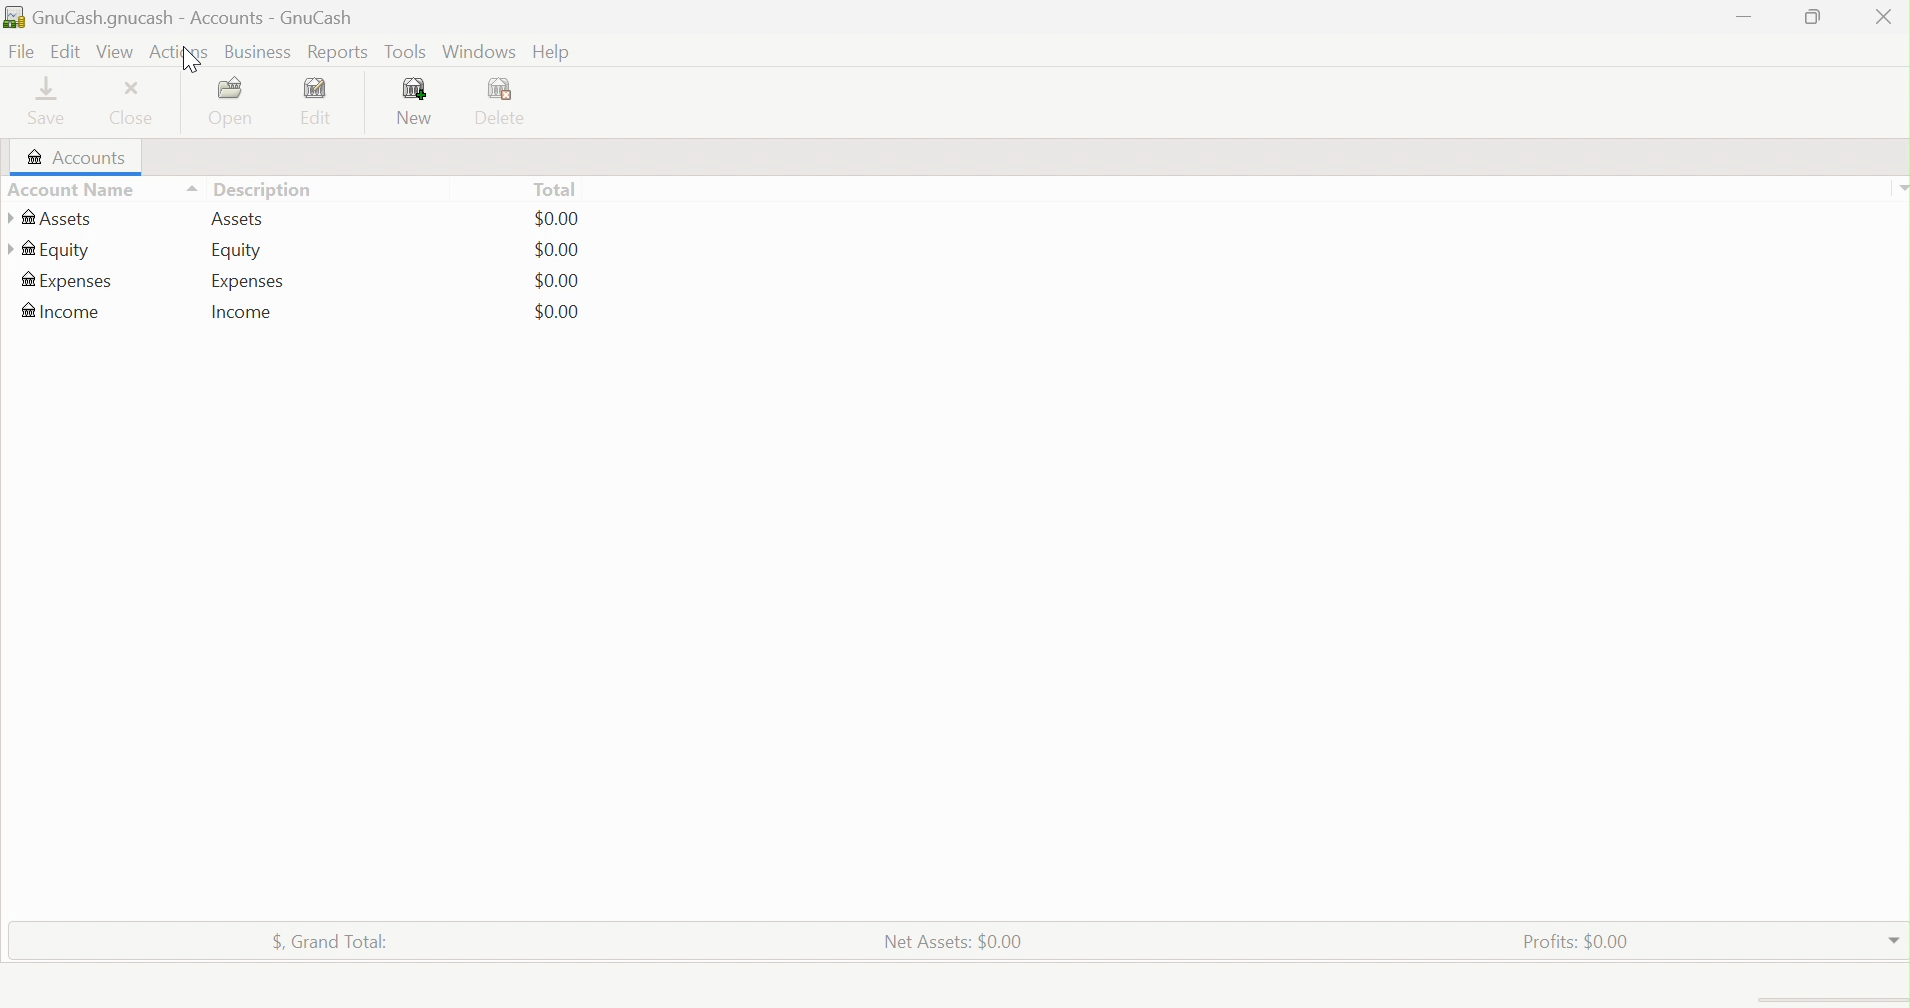 The width and height of the screenshot is (1910, 1008). Describe the element at coordinates (180, 19) in the screenshot. I see `GnuCash.gnucash - Accounts - GnuCash` at that location.